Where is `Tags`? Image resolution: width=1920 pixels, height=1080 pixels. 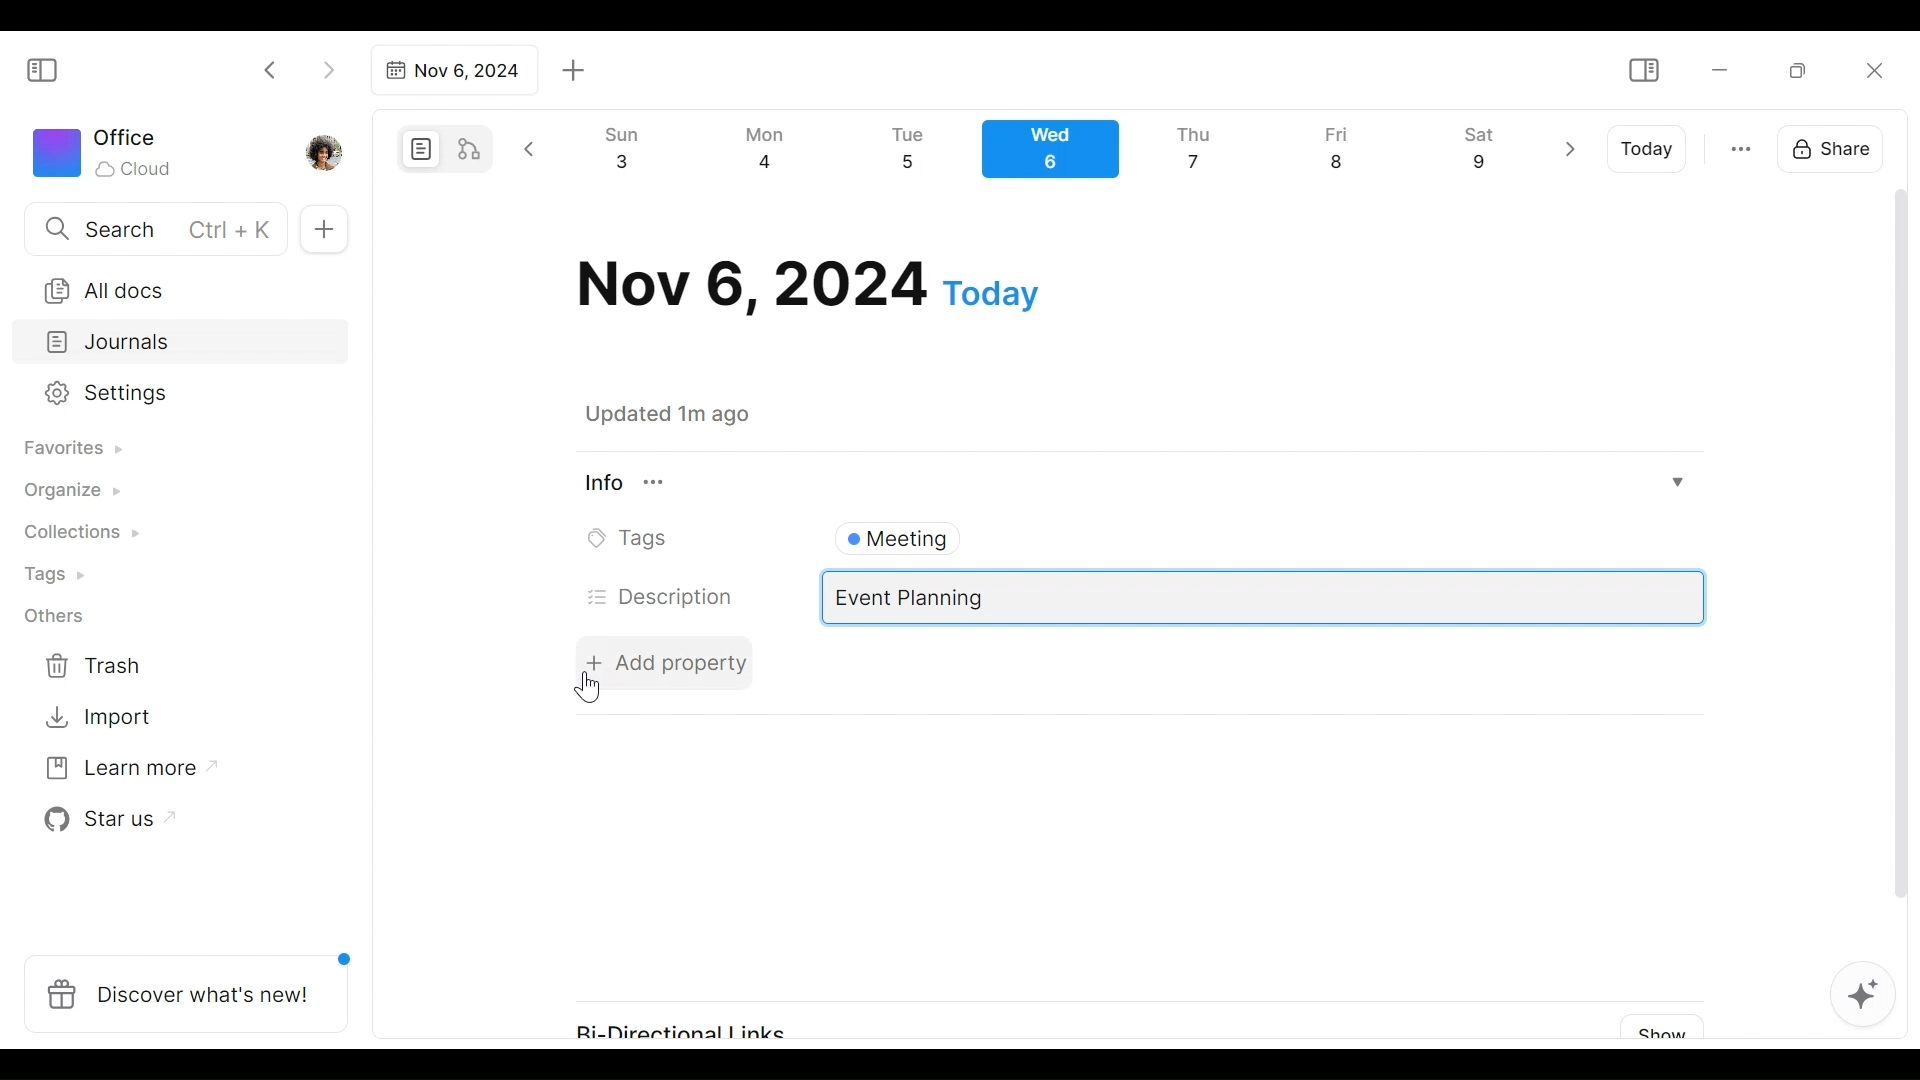 Tags is located at coordinates (57, 577).